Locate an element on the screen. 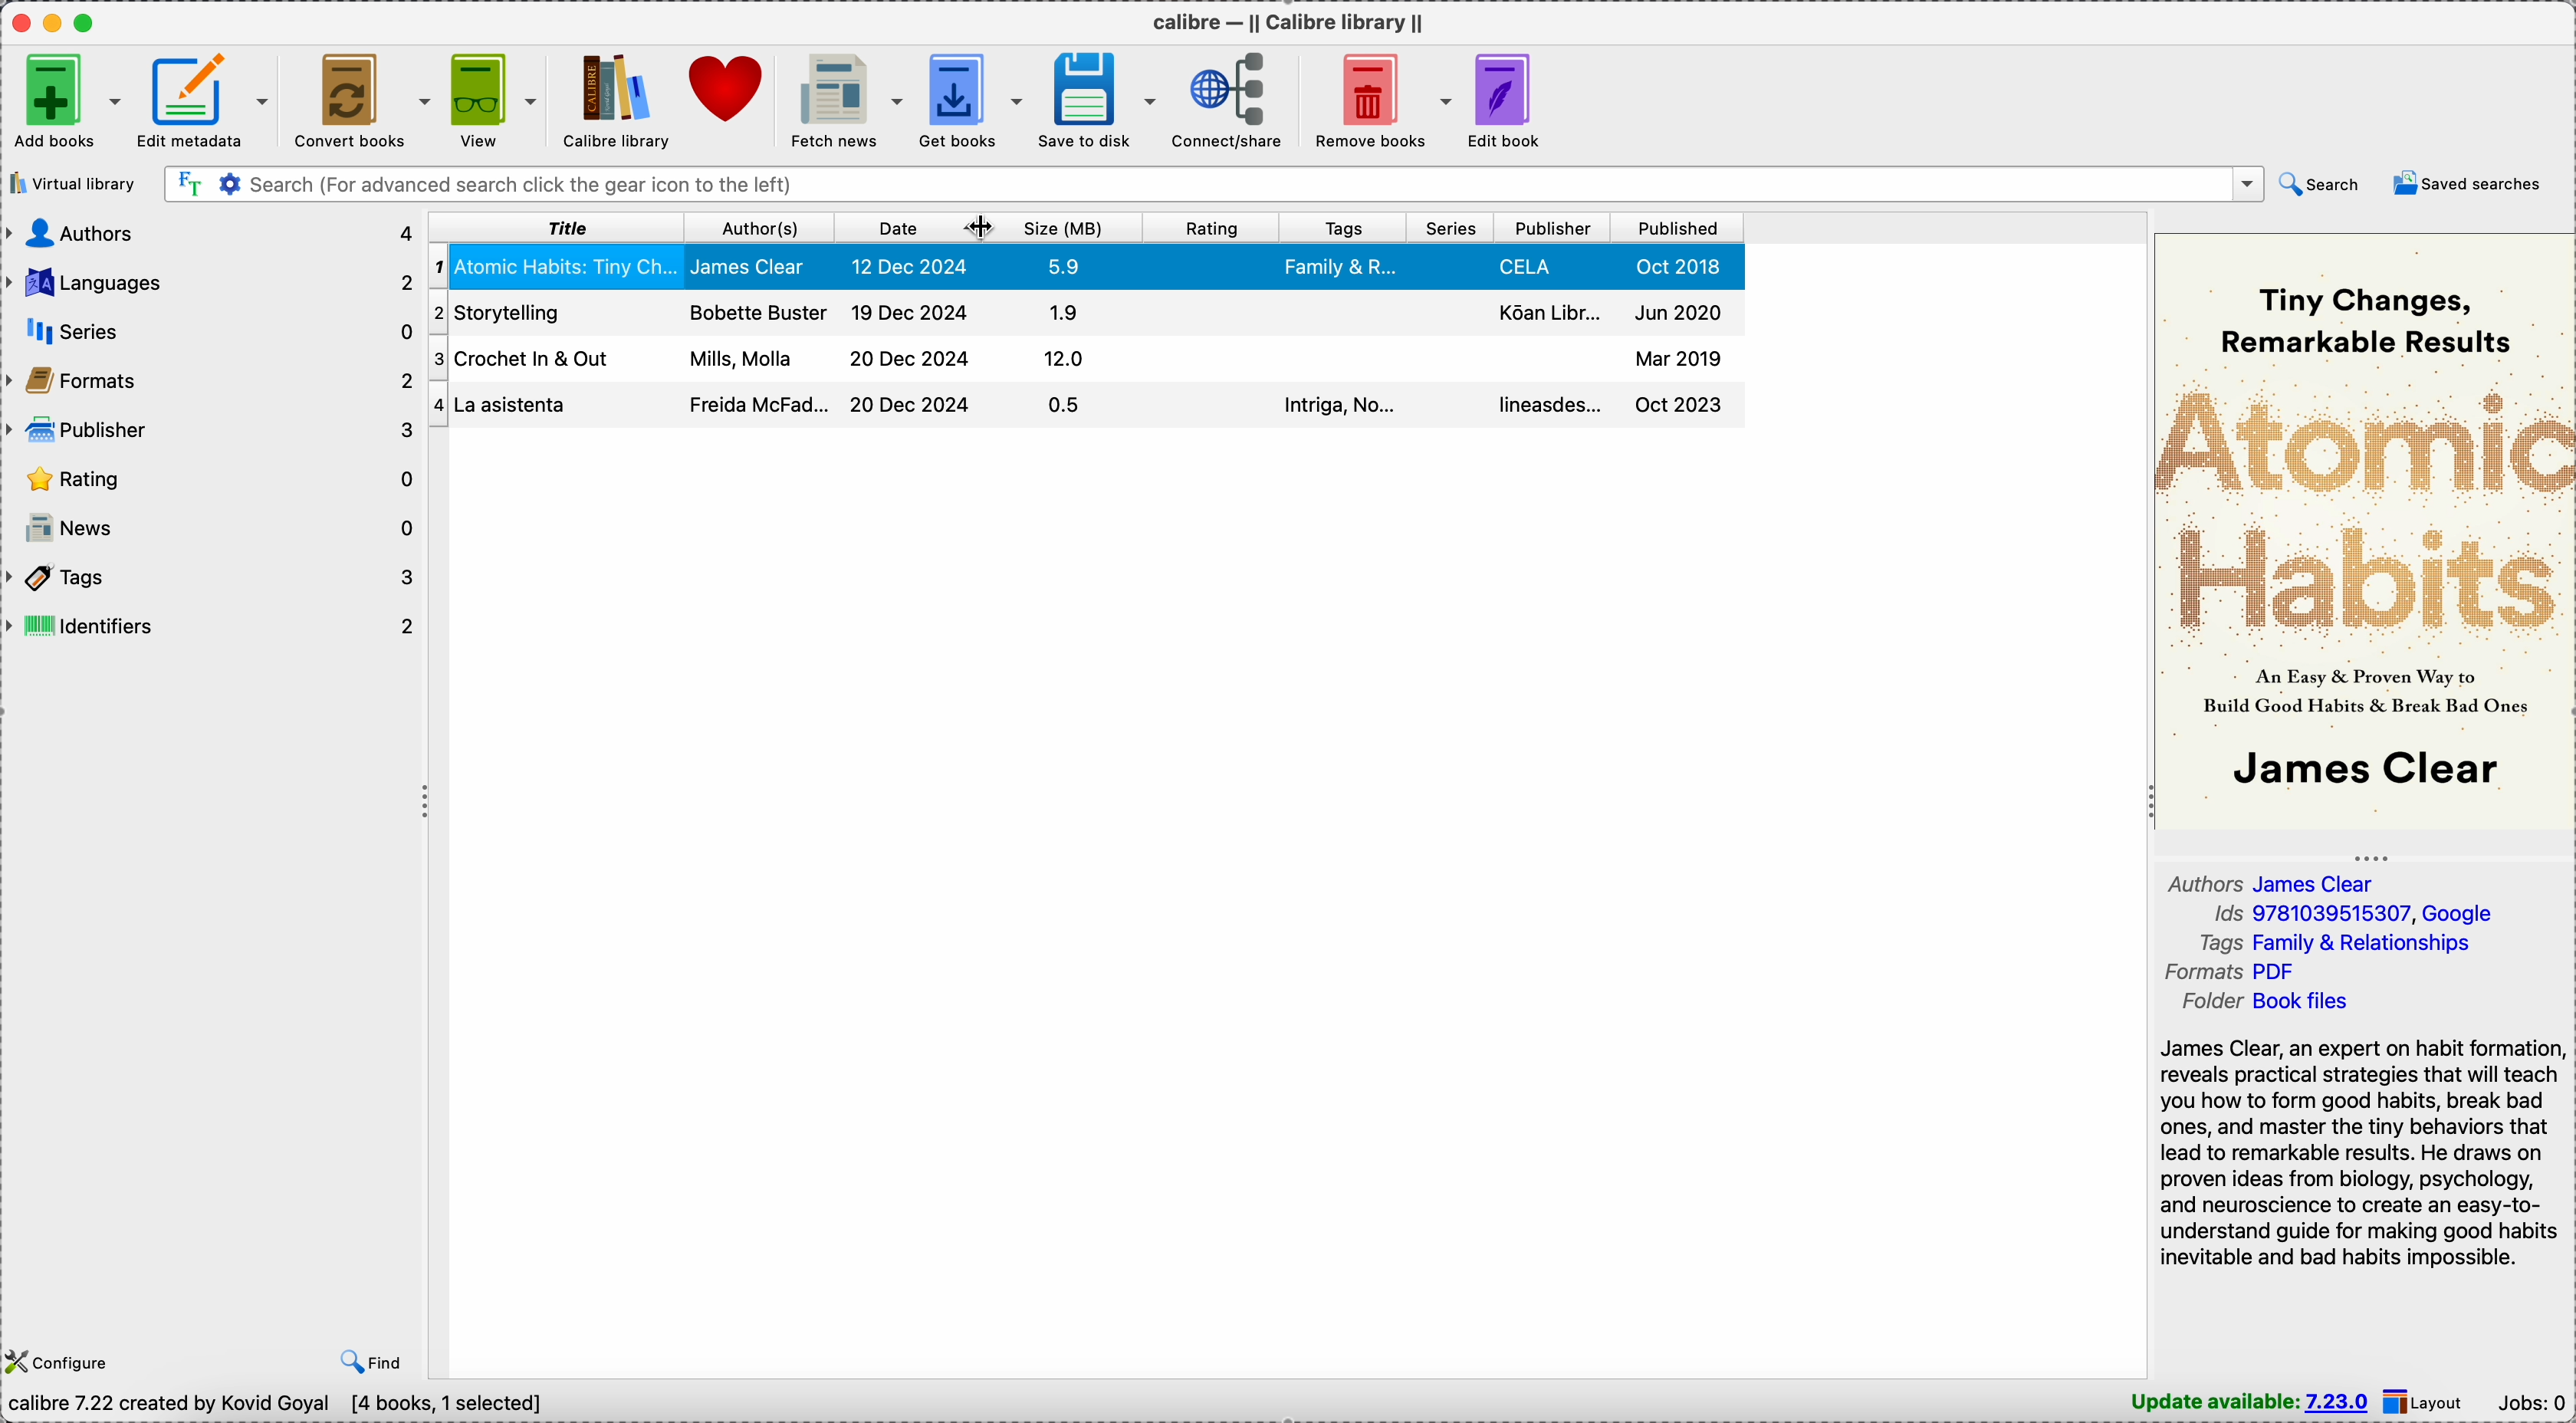 The image size is (2576, 1423). get books is located at coordinates (974, 101).